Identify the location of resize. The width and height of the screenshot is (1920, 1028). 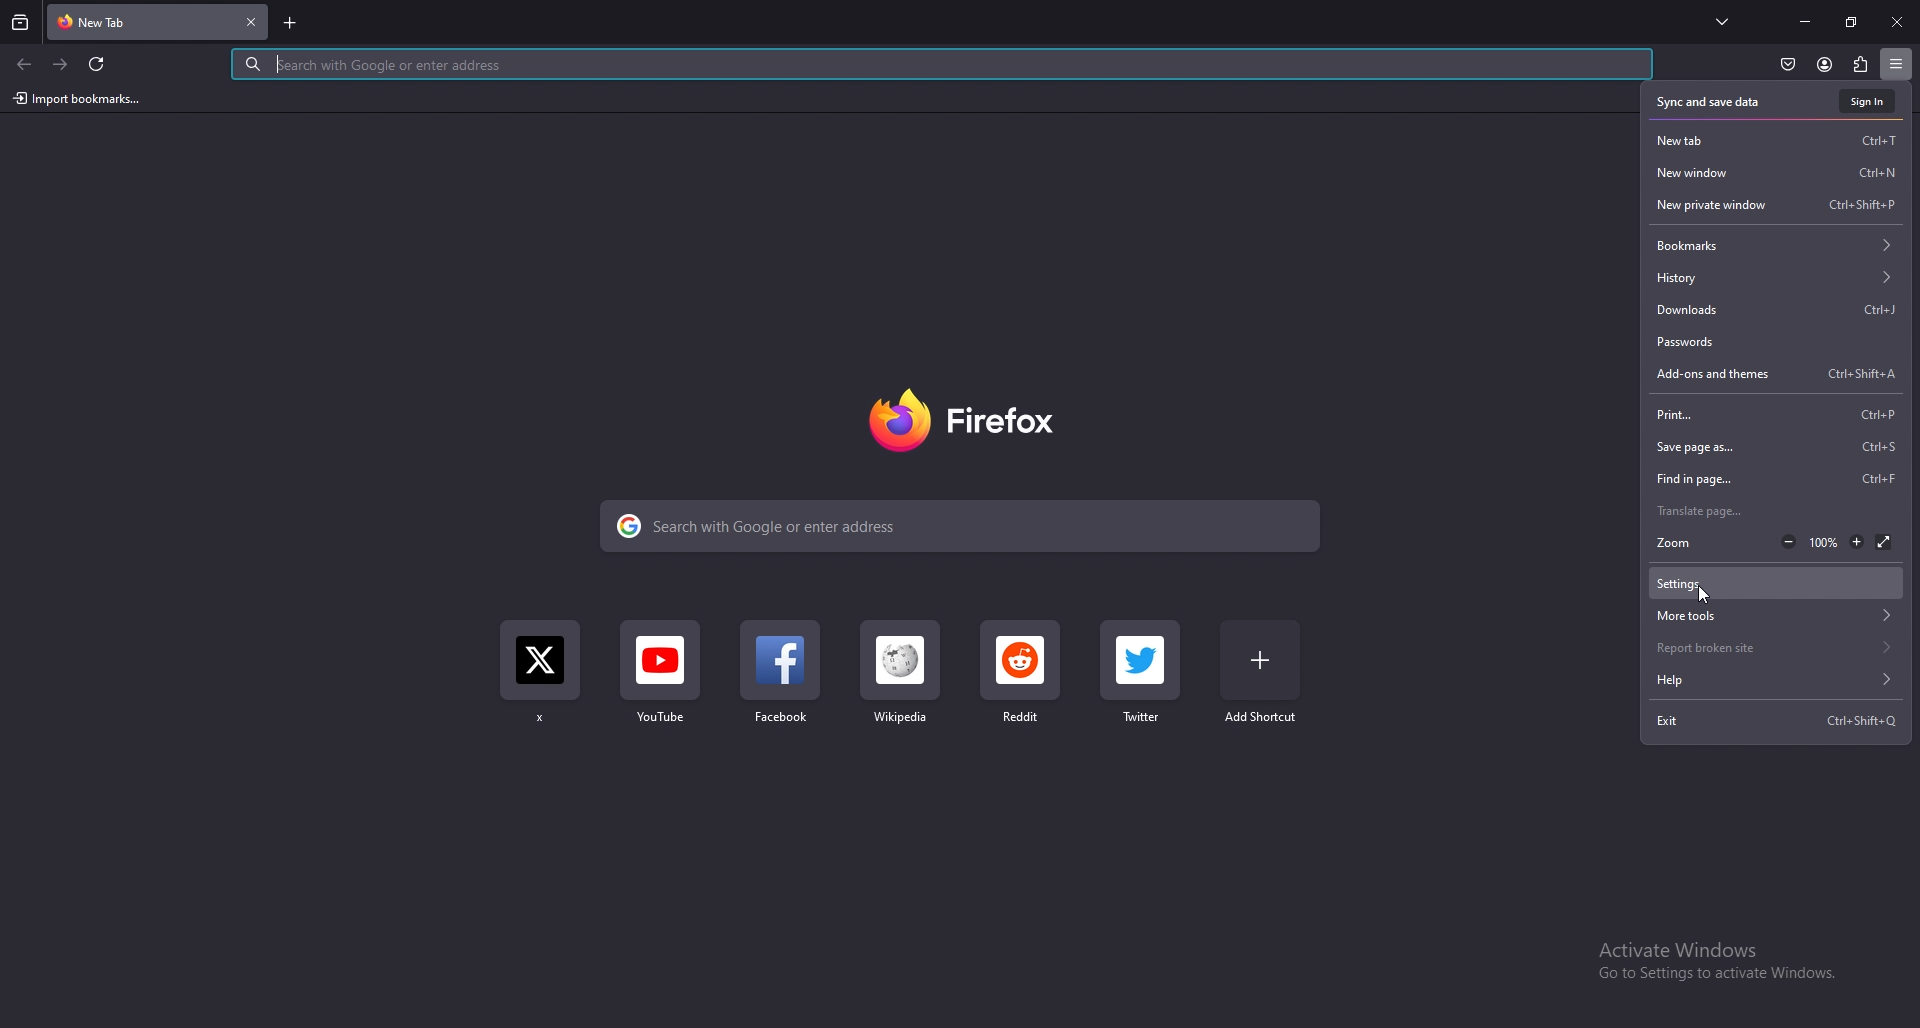
(1850, 21).